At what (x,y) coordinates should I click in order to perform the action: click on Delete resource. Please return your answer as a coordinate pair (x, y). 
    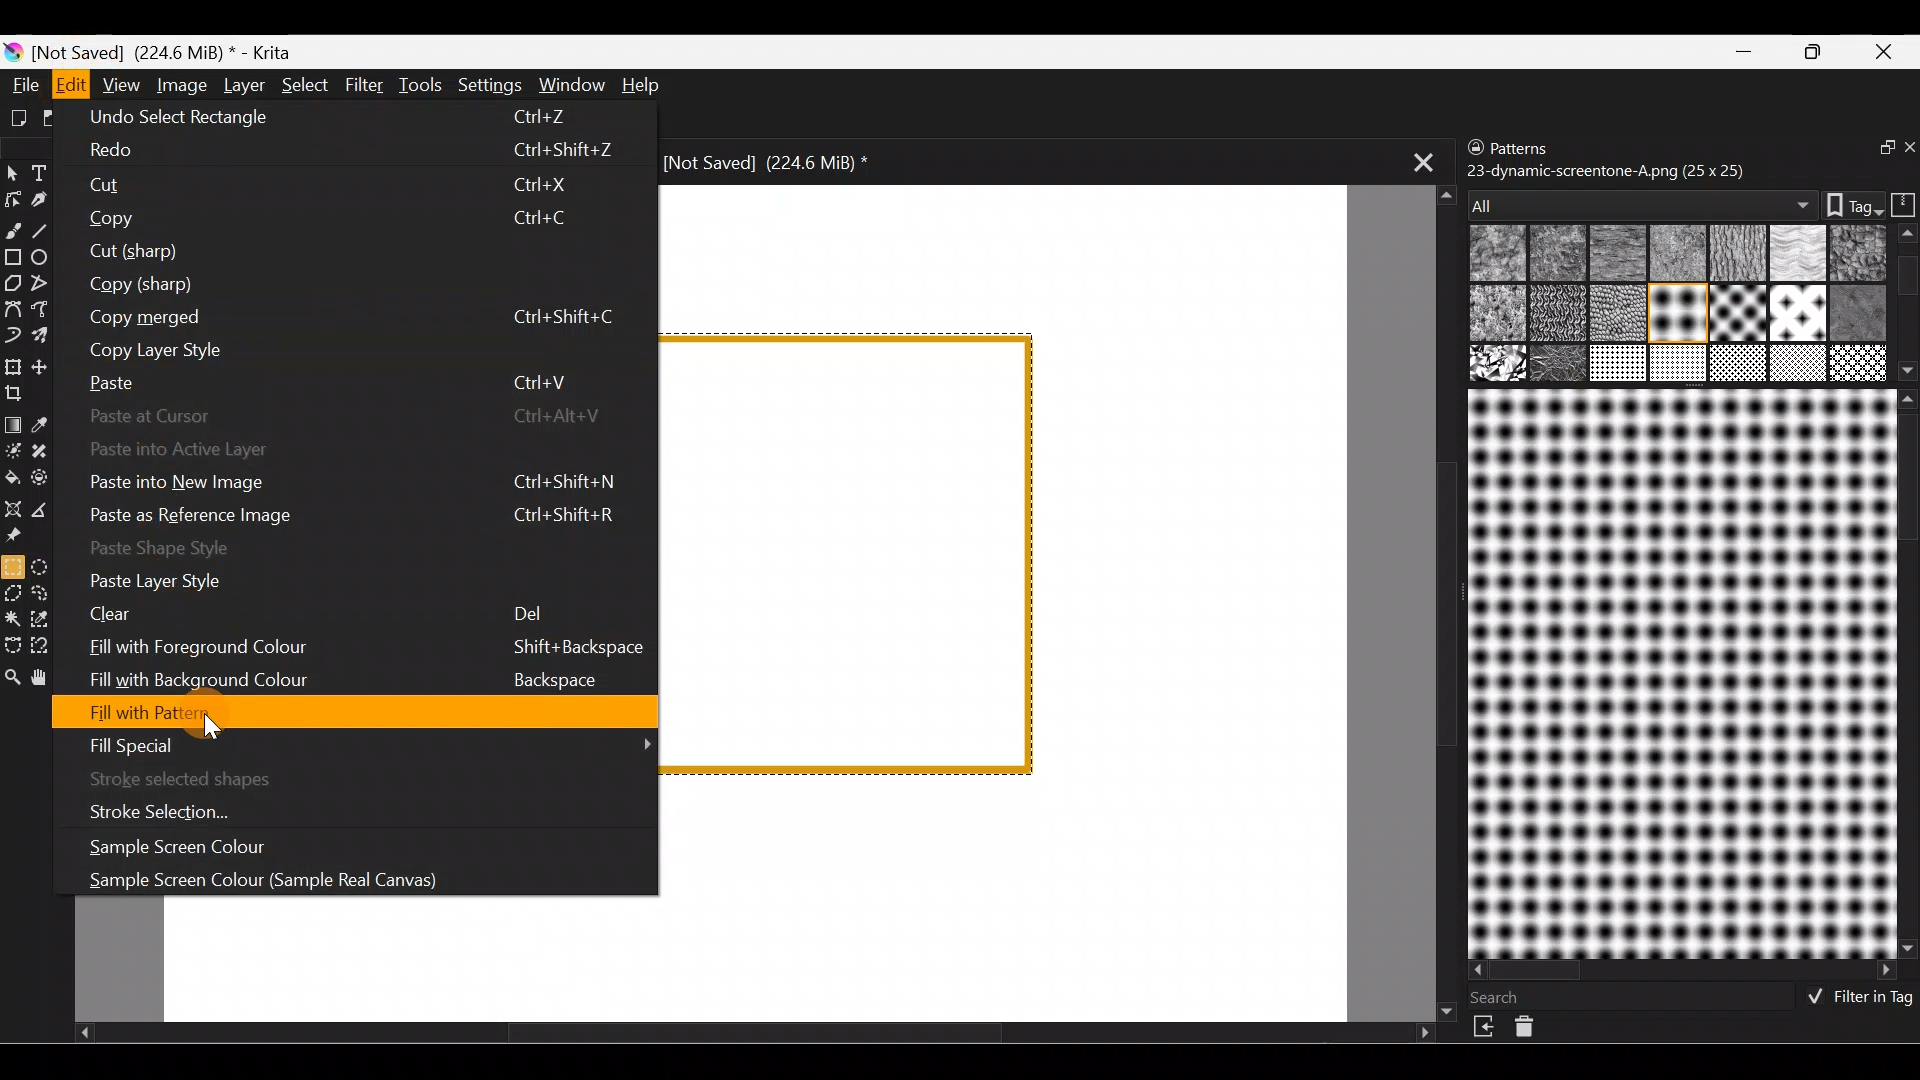
    Looking at the image, I should click on (1535, 1031).